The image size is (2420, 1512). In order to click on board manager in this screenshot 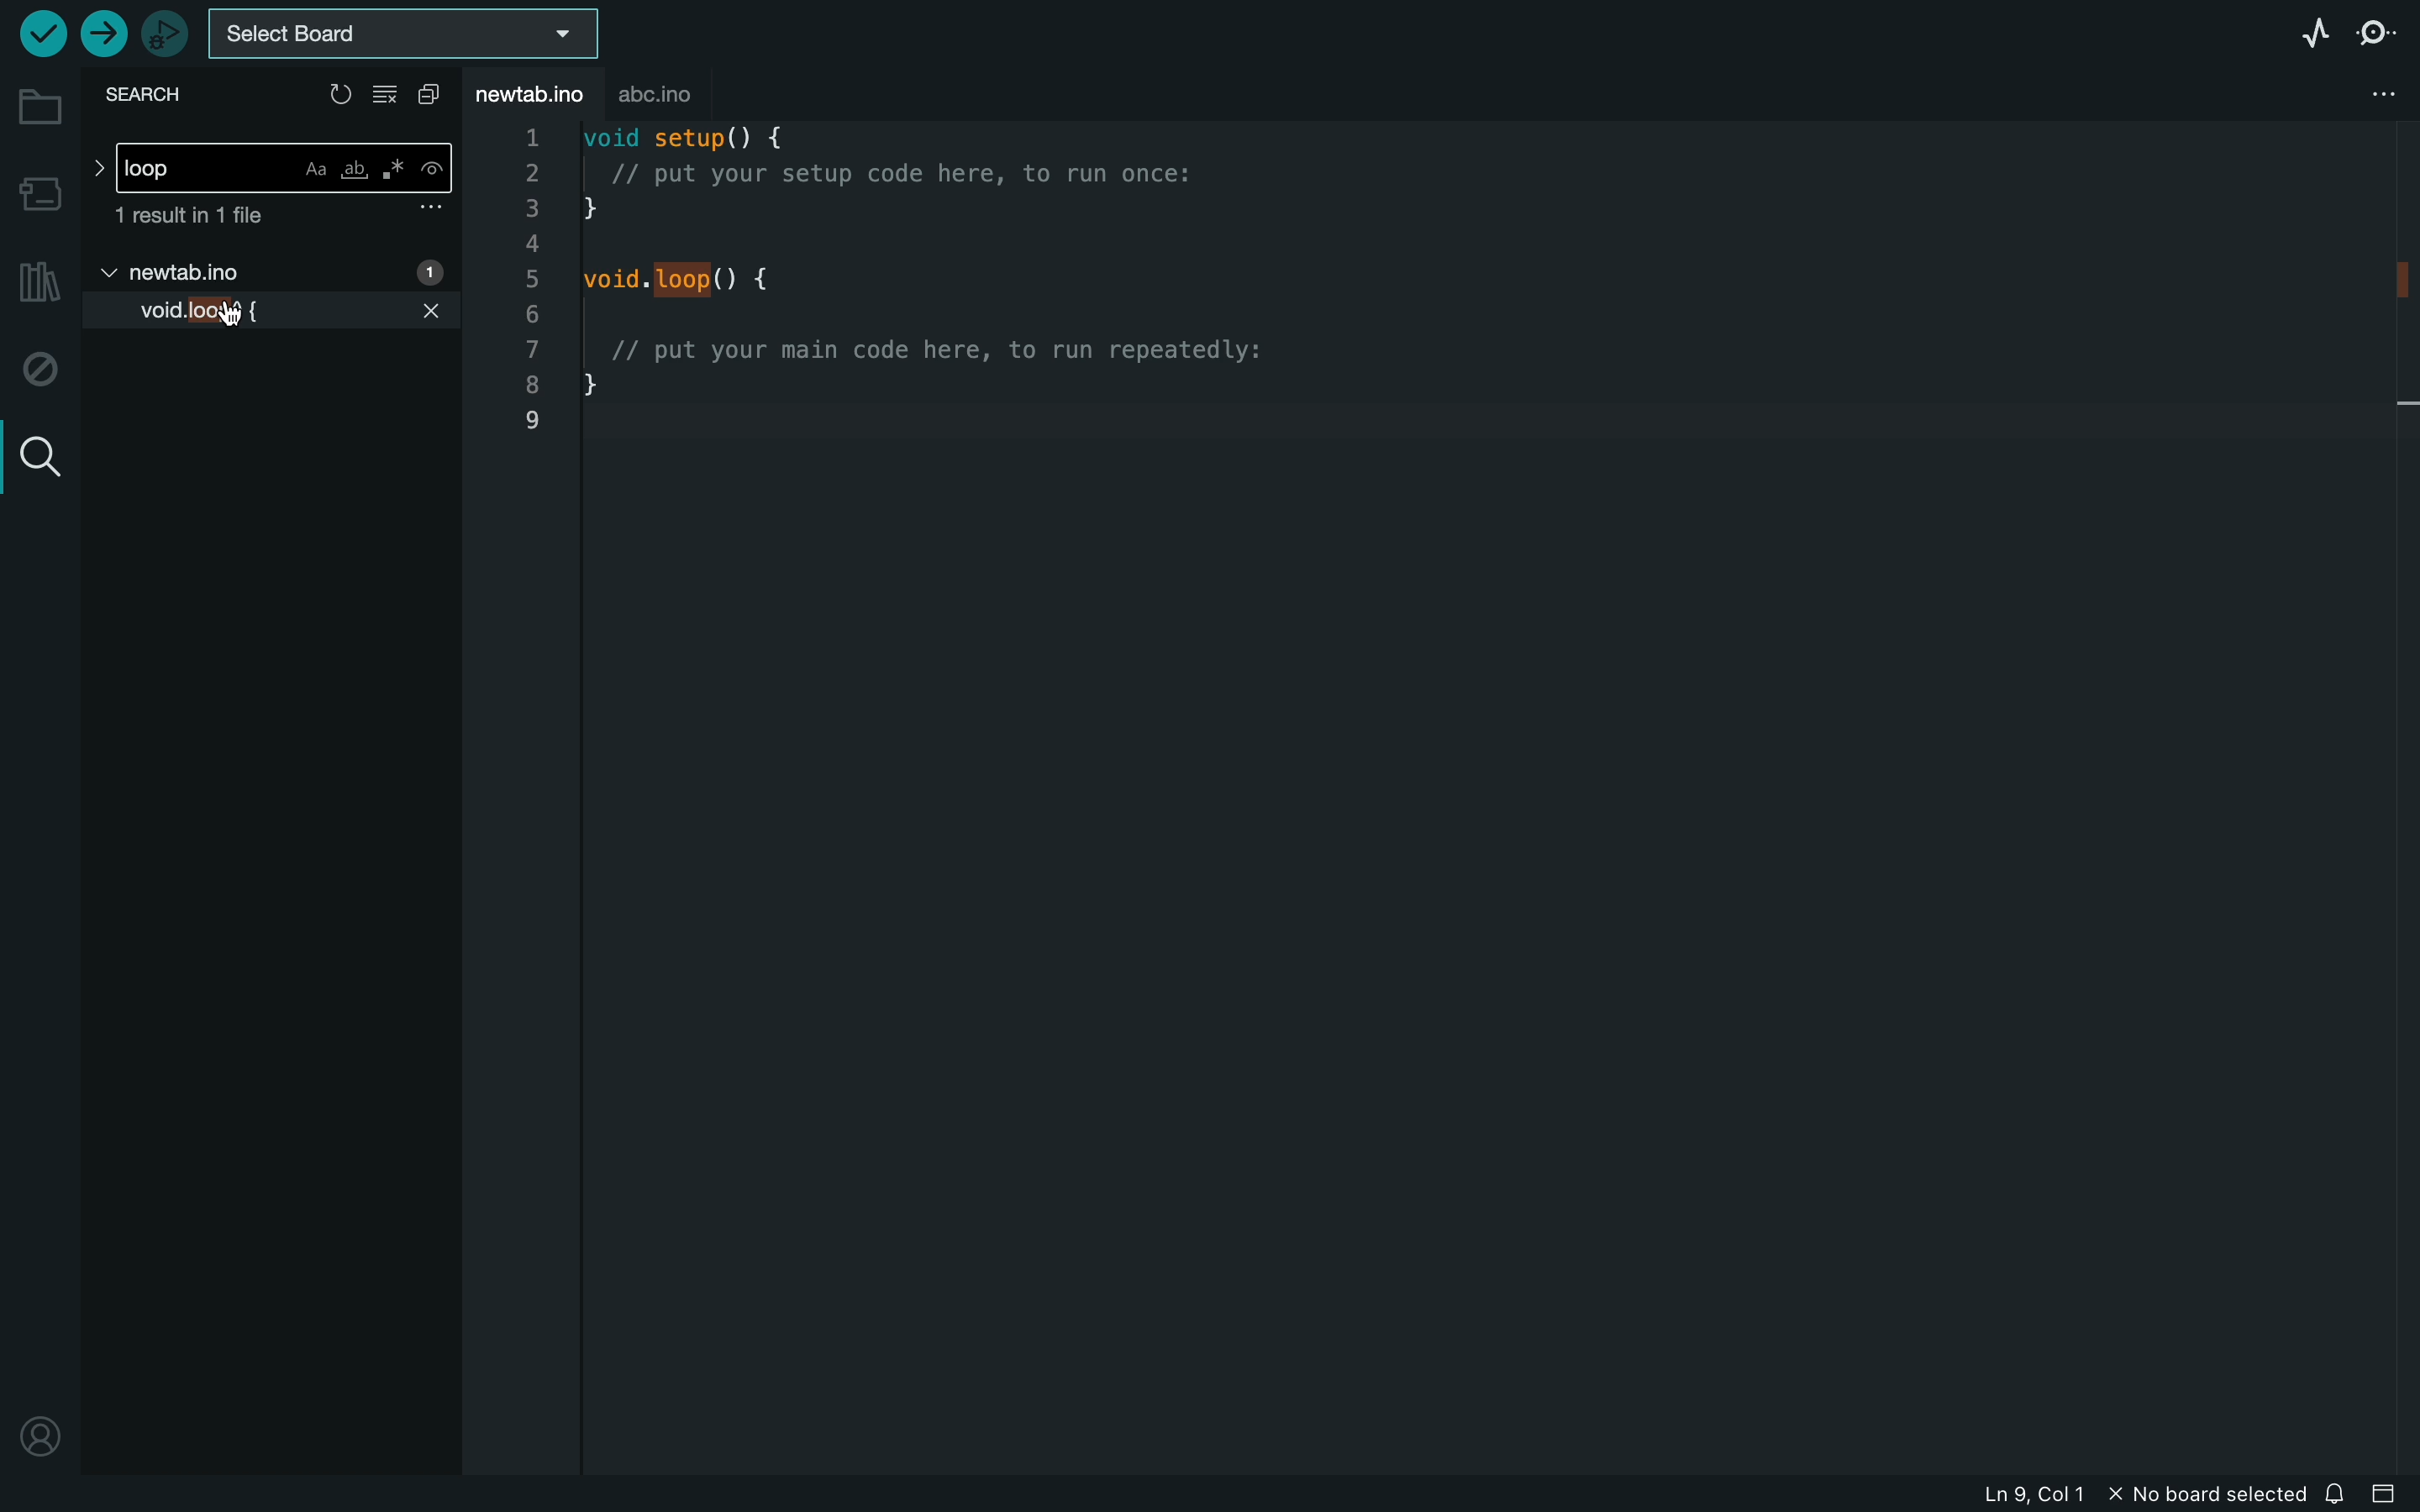, I will do `click(39, 190)`.